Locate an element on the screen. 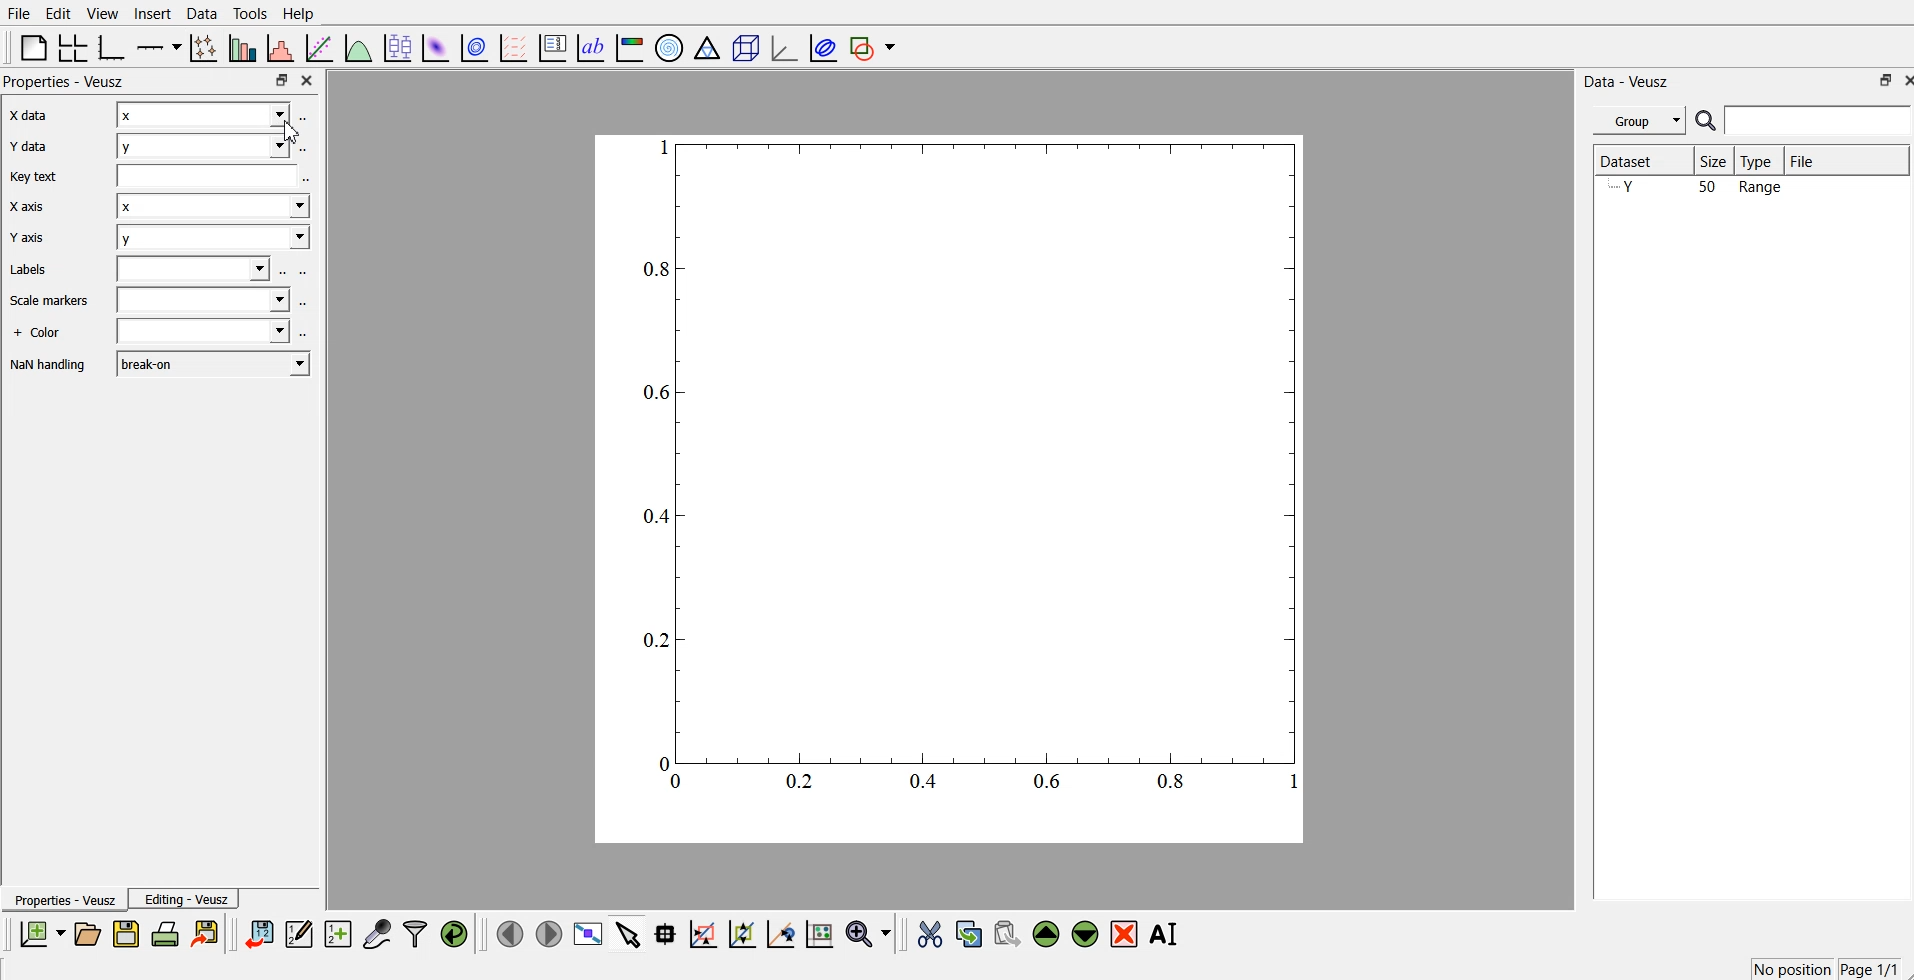 Image resolution: width=1914 pixels, height=980 pixels. File is located at coordinates (20, 12).